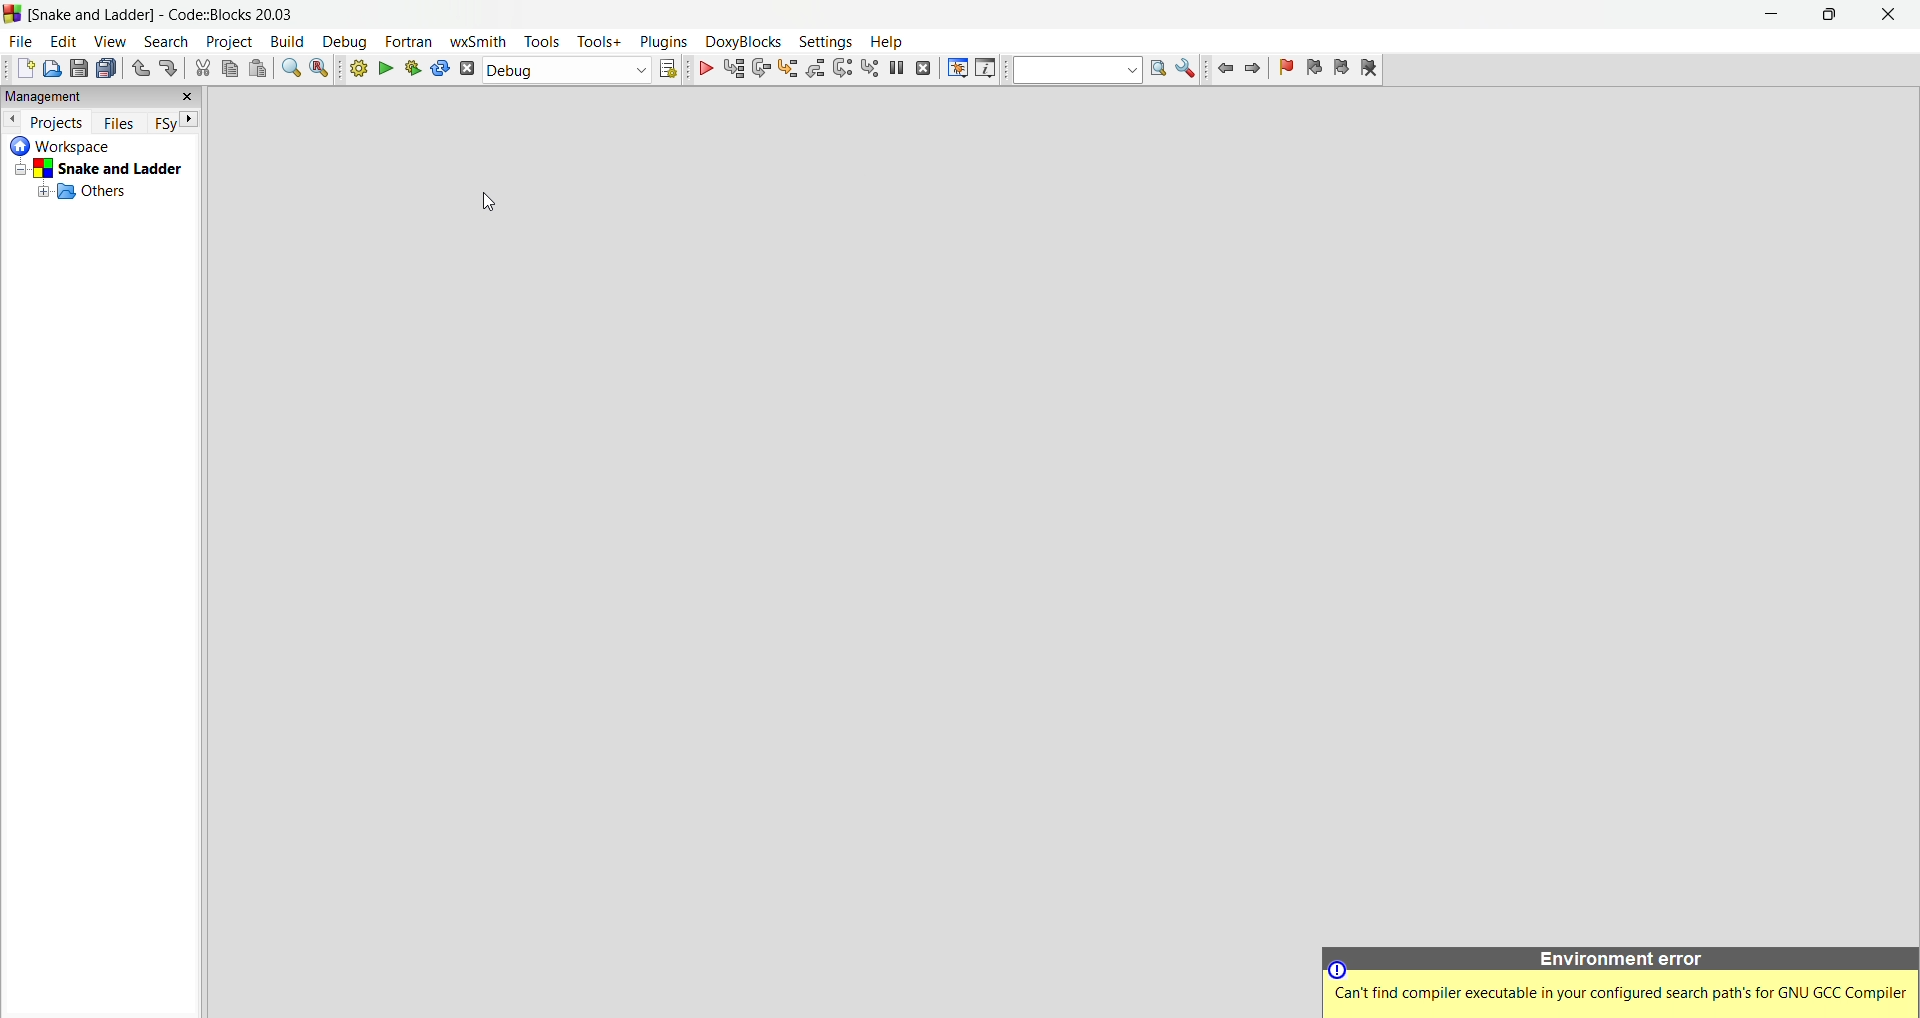  I want to click on build, so click(286, 42).